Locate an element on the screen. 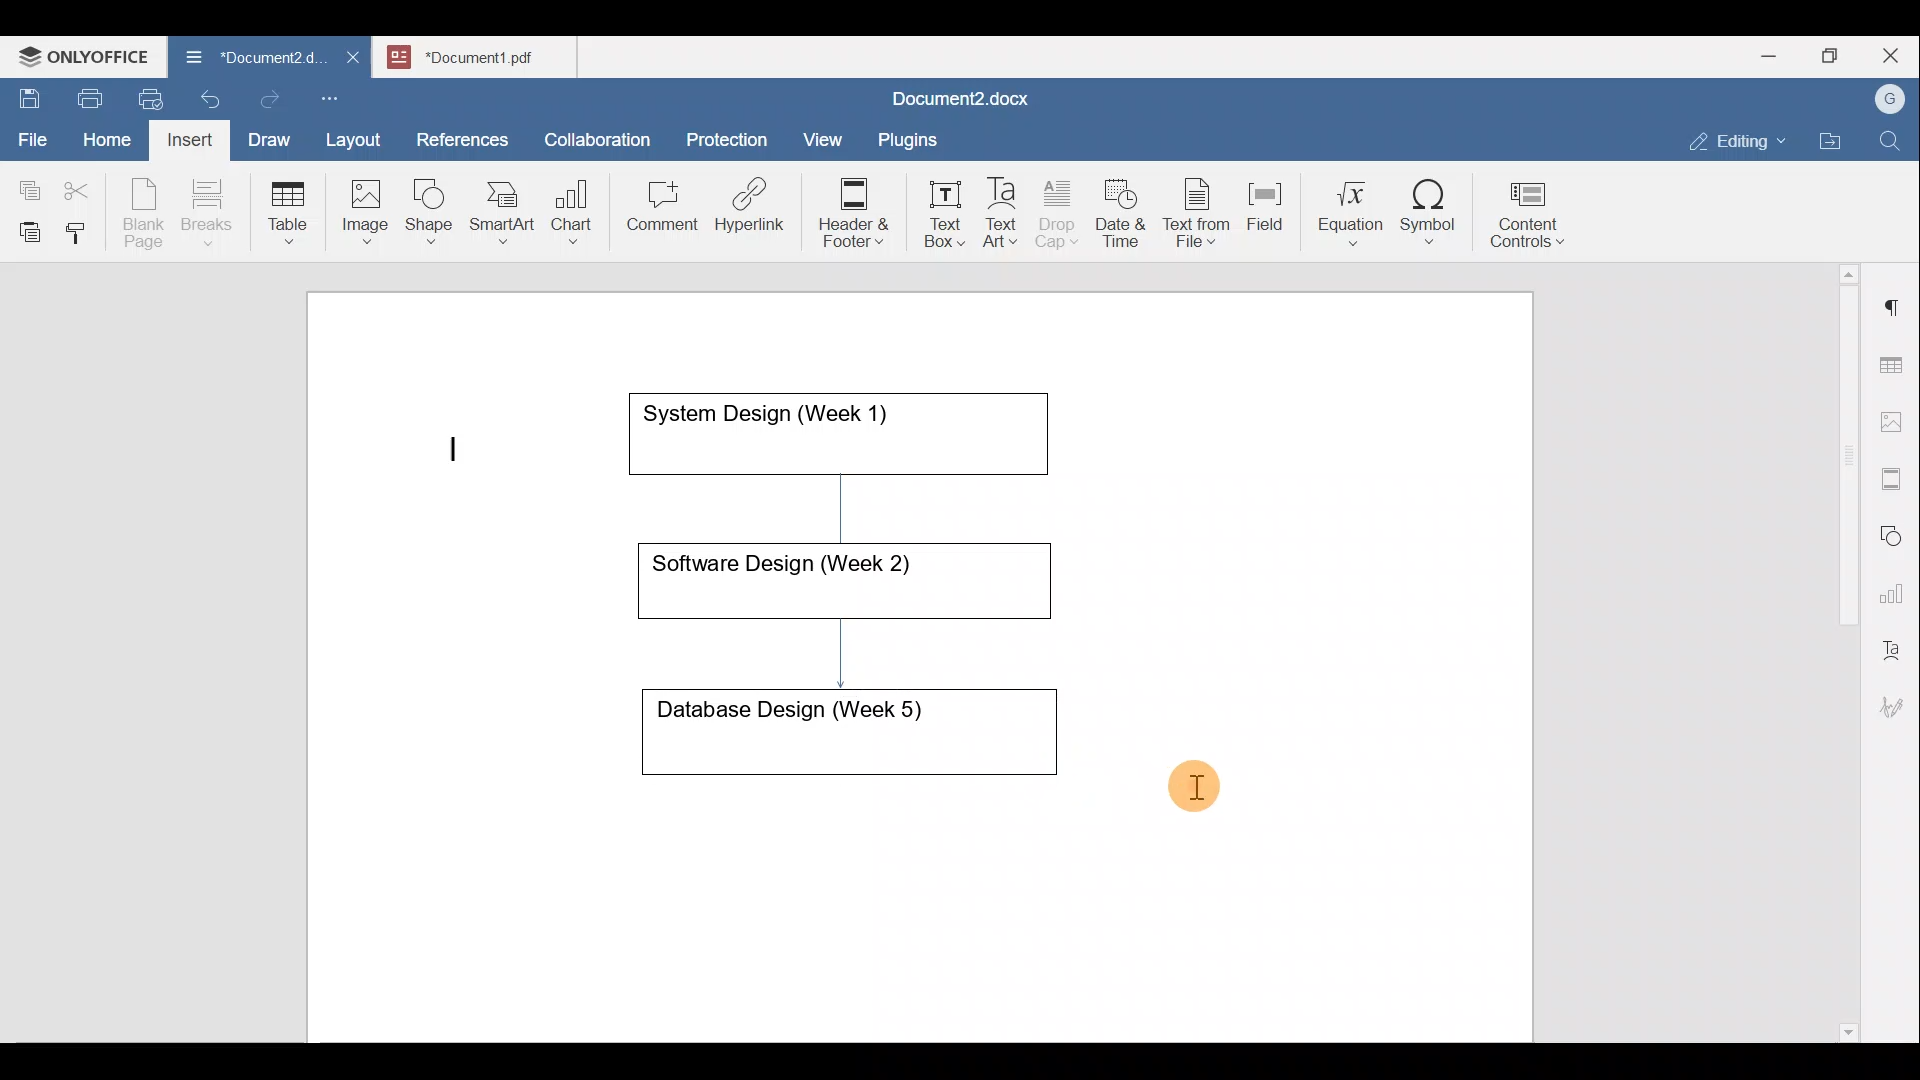  Home is located at coordinates (108, 138).